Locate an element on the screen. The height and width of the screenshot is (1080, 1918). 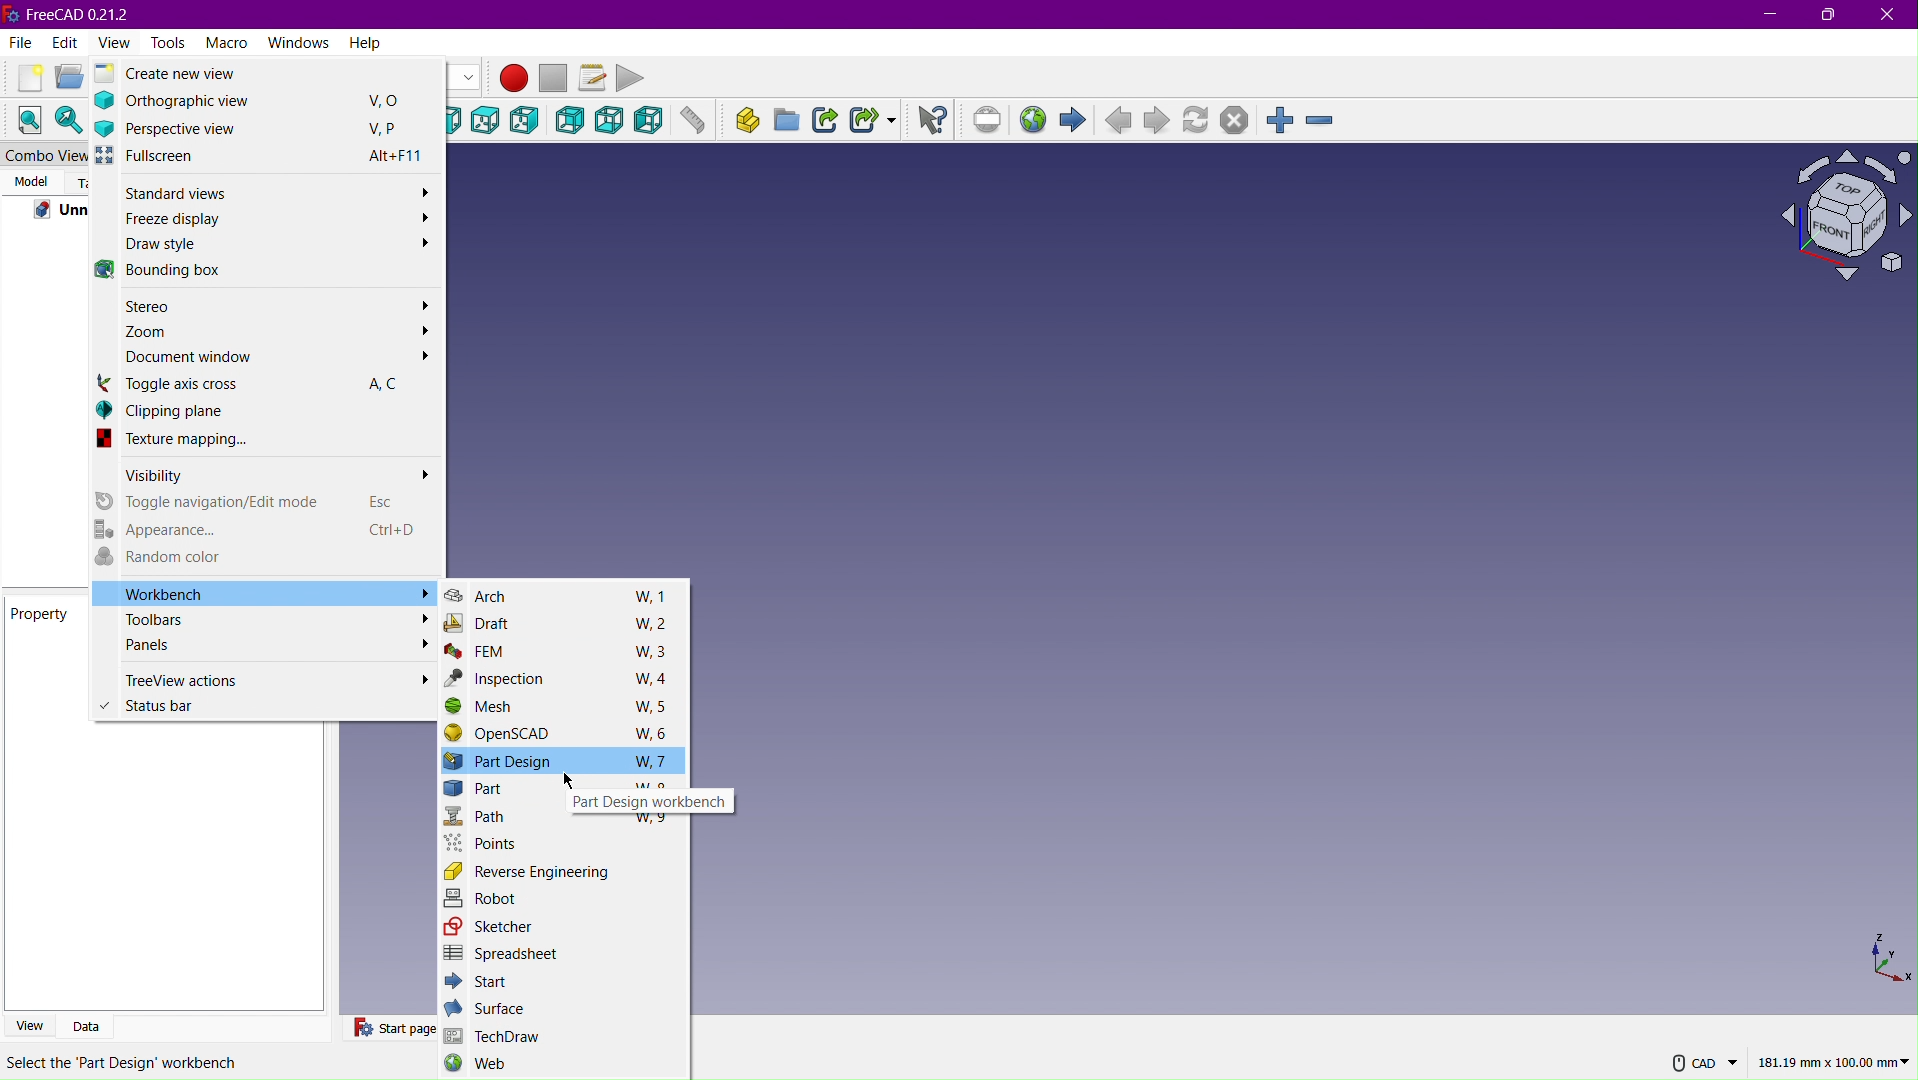
Left is located at coordinates (652, 122).